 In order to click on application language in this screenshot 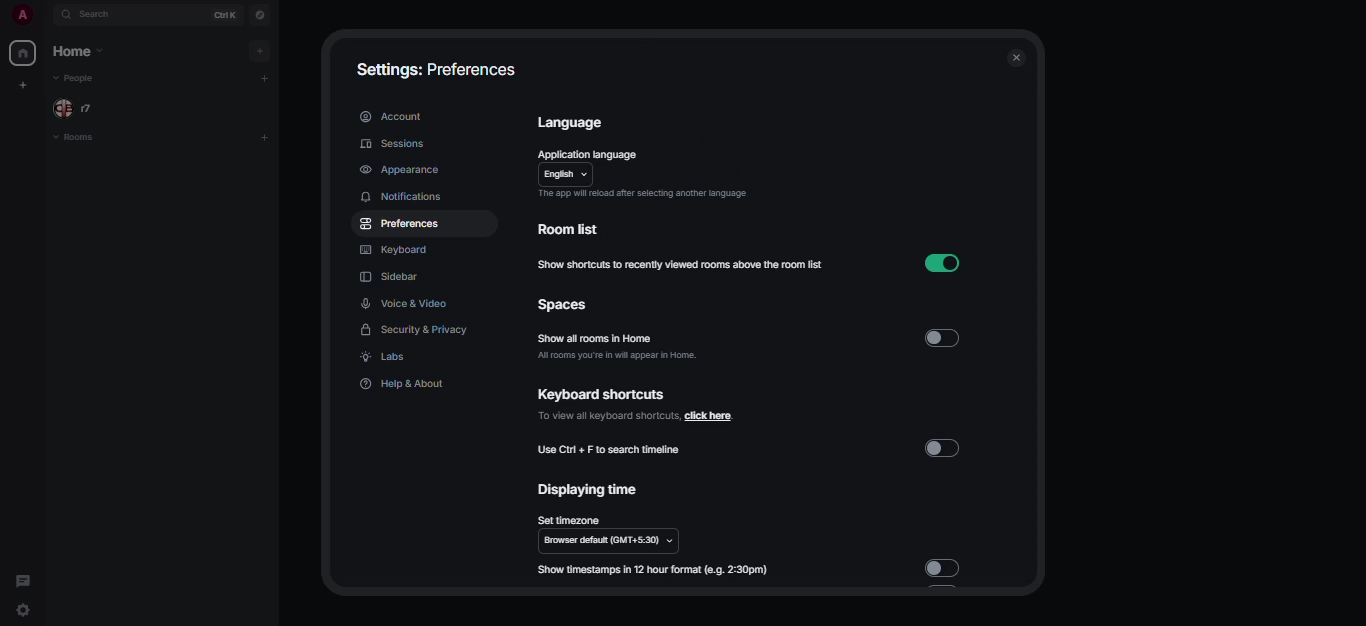, I will do `click(594, 155)`.